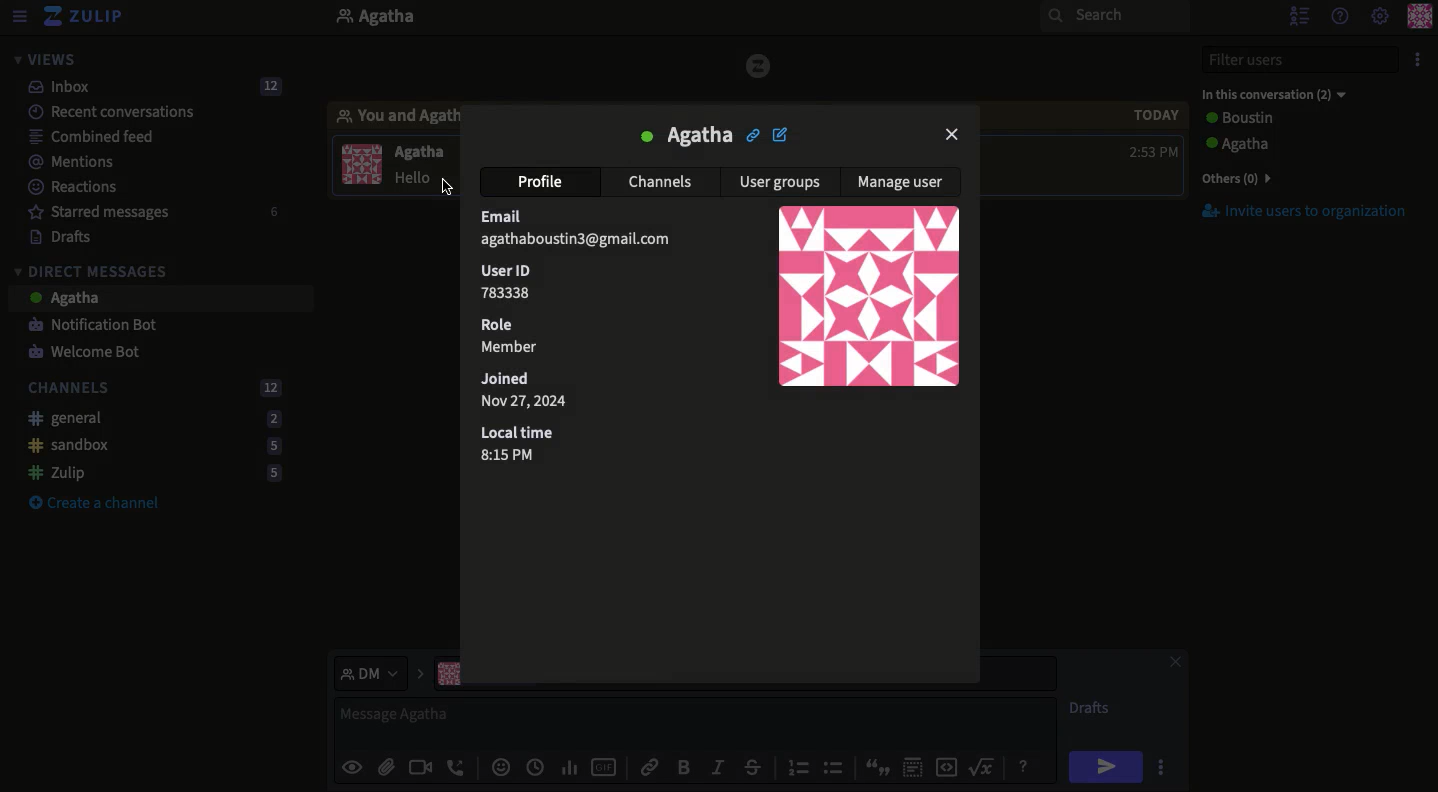 The height and width of the screenshot is (792, 1438). What do you see at coordinates (780, 134) in the screenshot?
I see `Edit name` at bounding box center [780, 134].